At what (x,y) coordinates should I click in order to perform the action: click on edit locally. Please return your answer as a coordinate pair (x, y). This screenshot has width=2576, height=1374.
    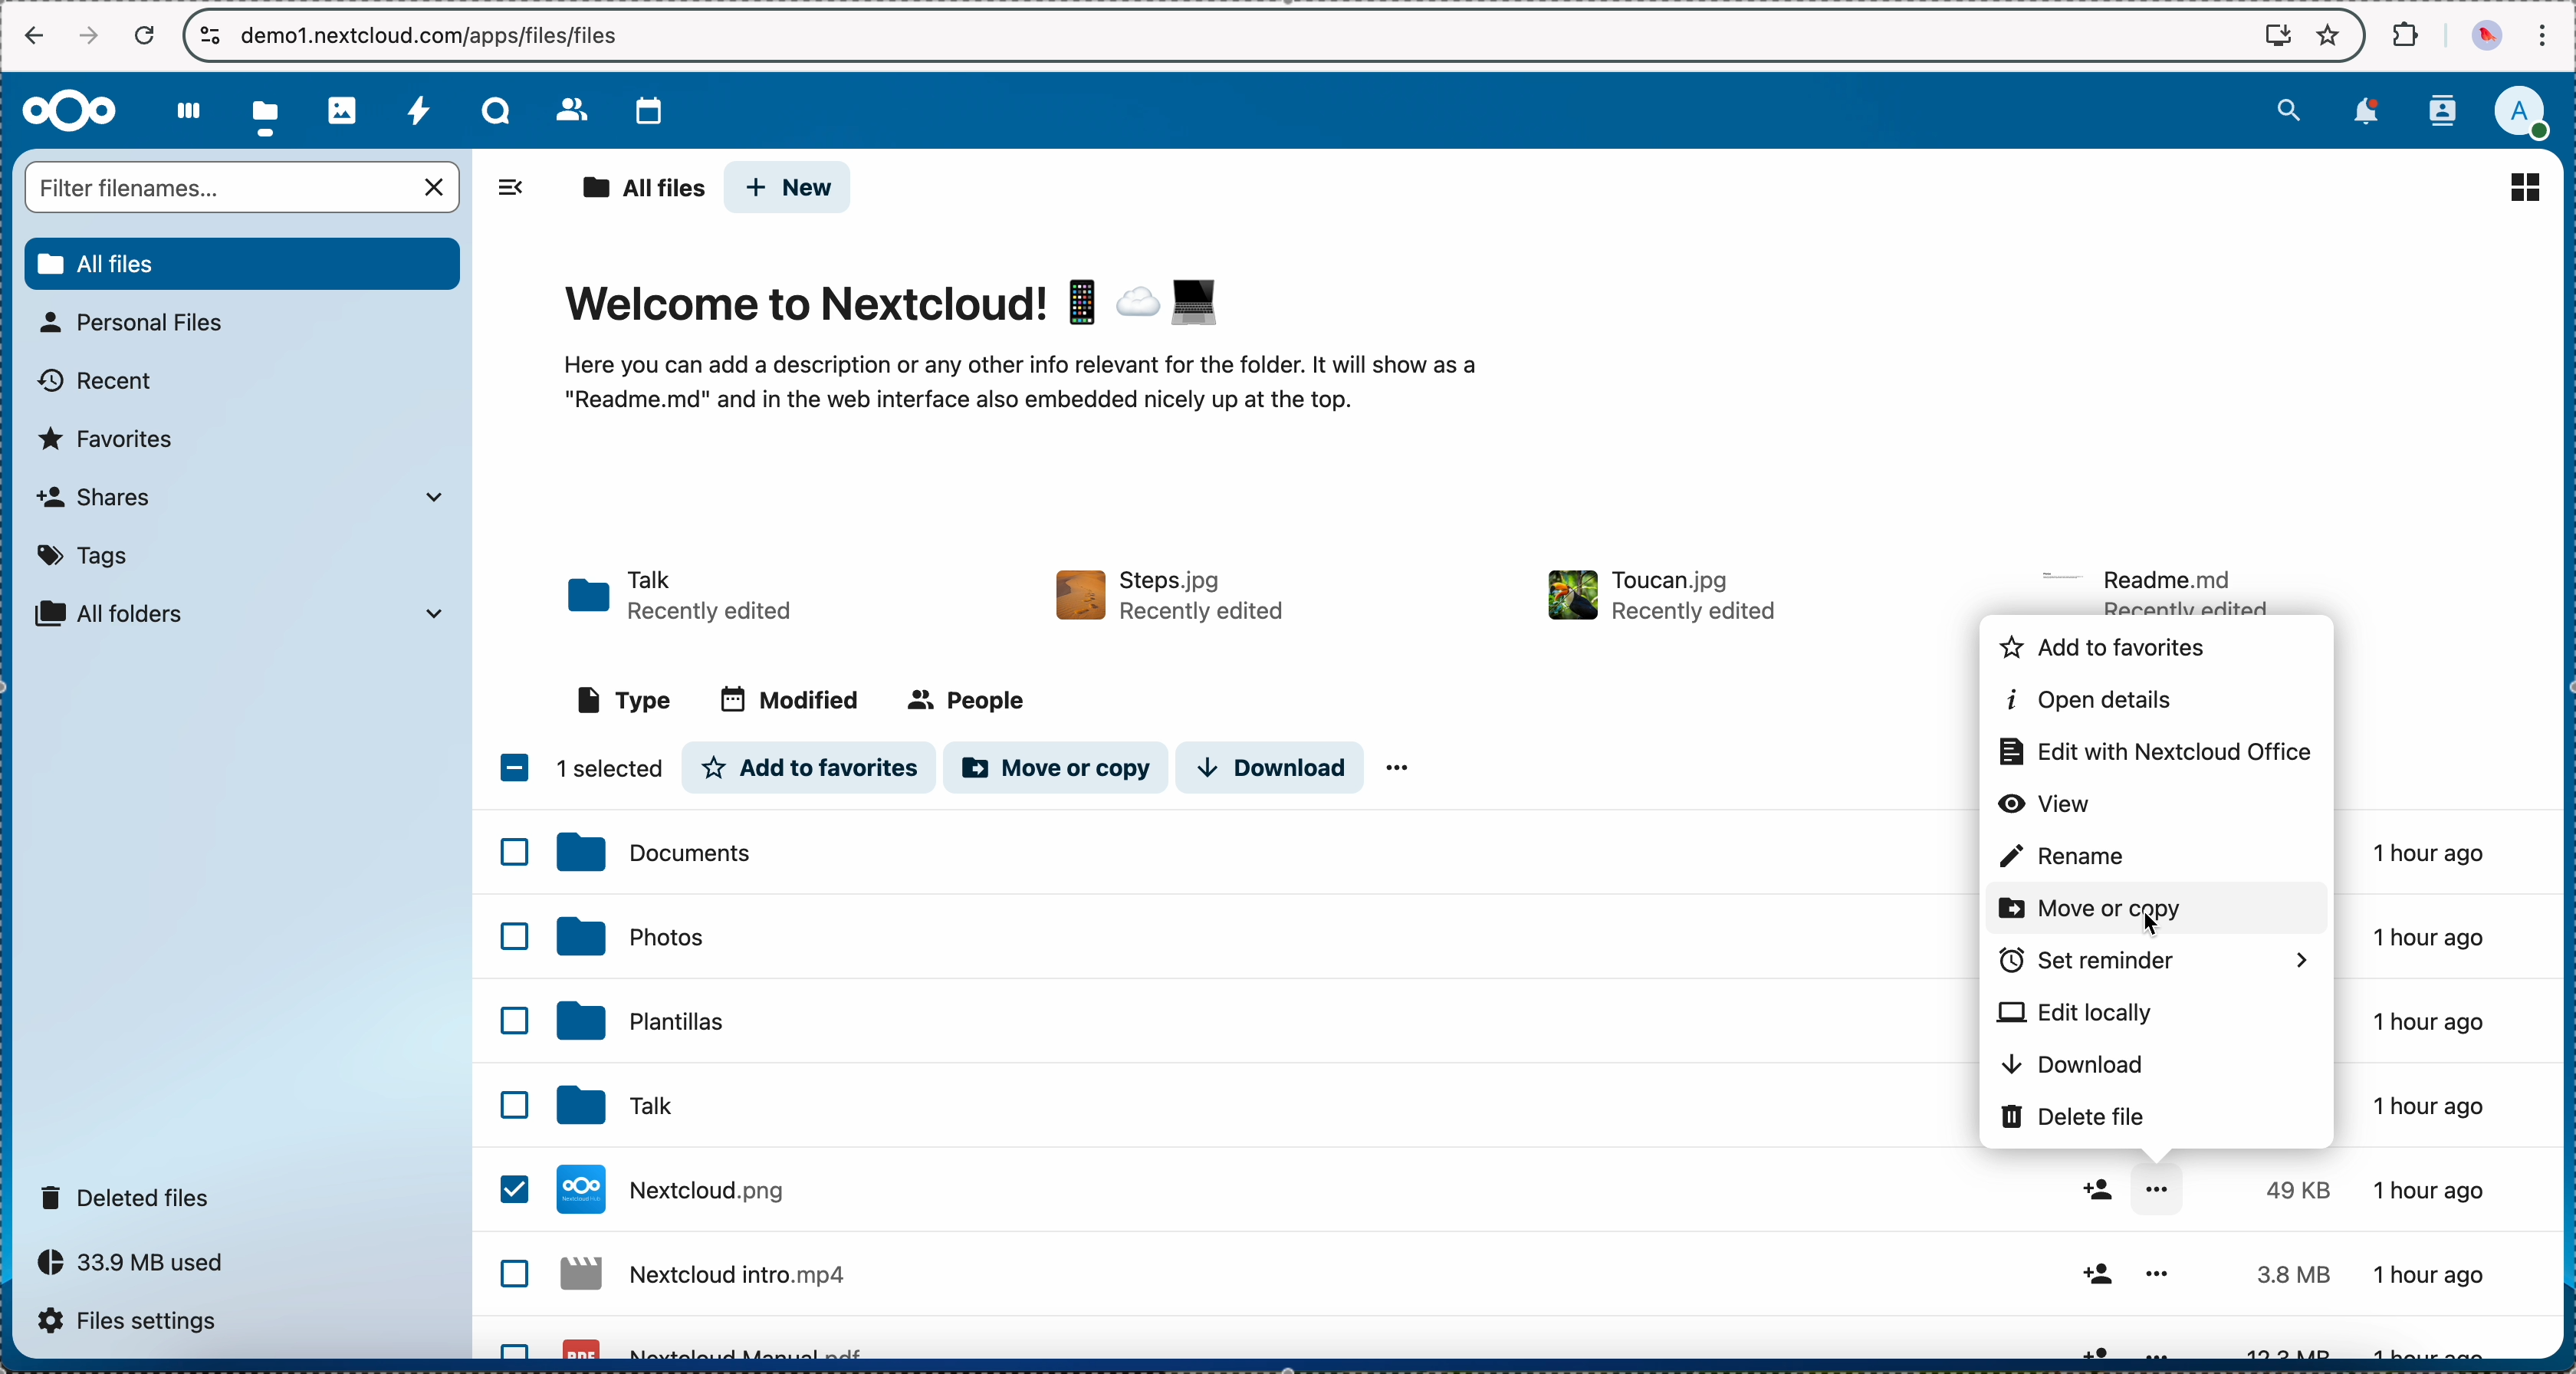
    Looking at the image, I should click on (2077, 1012).